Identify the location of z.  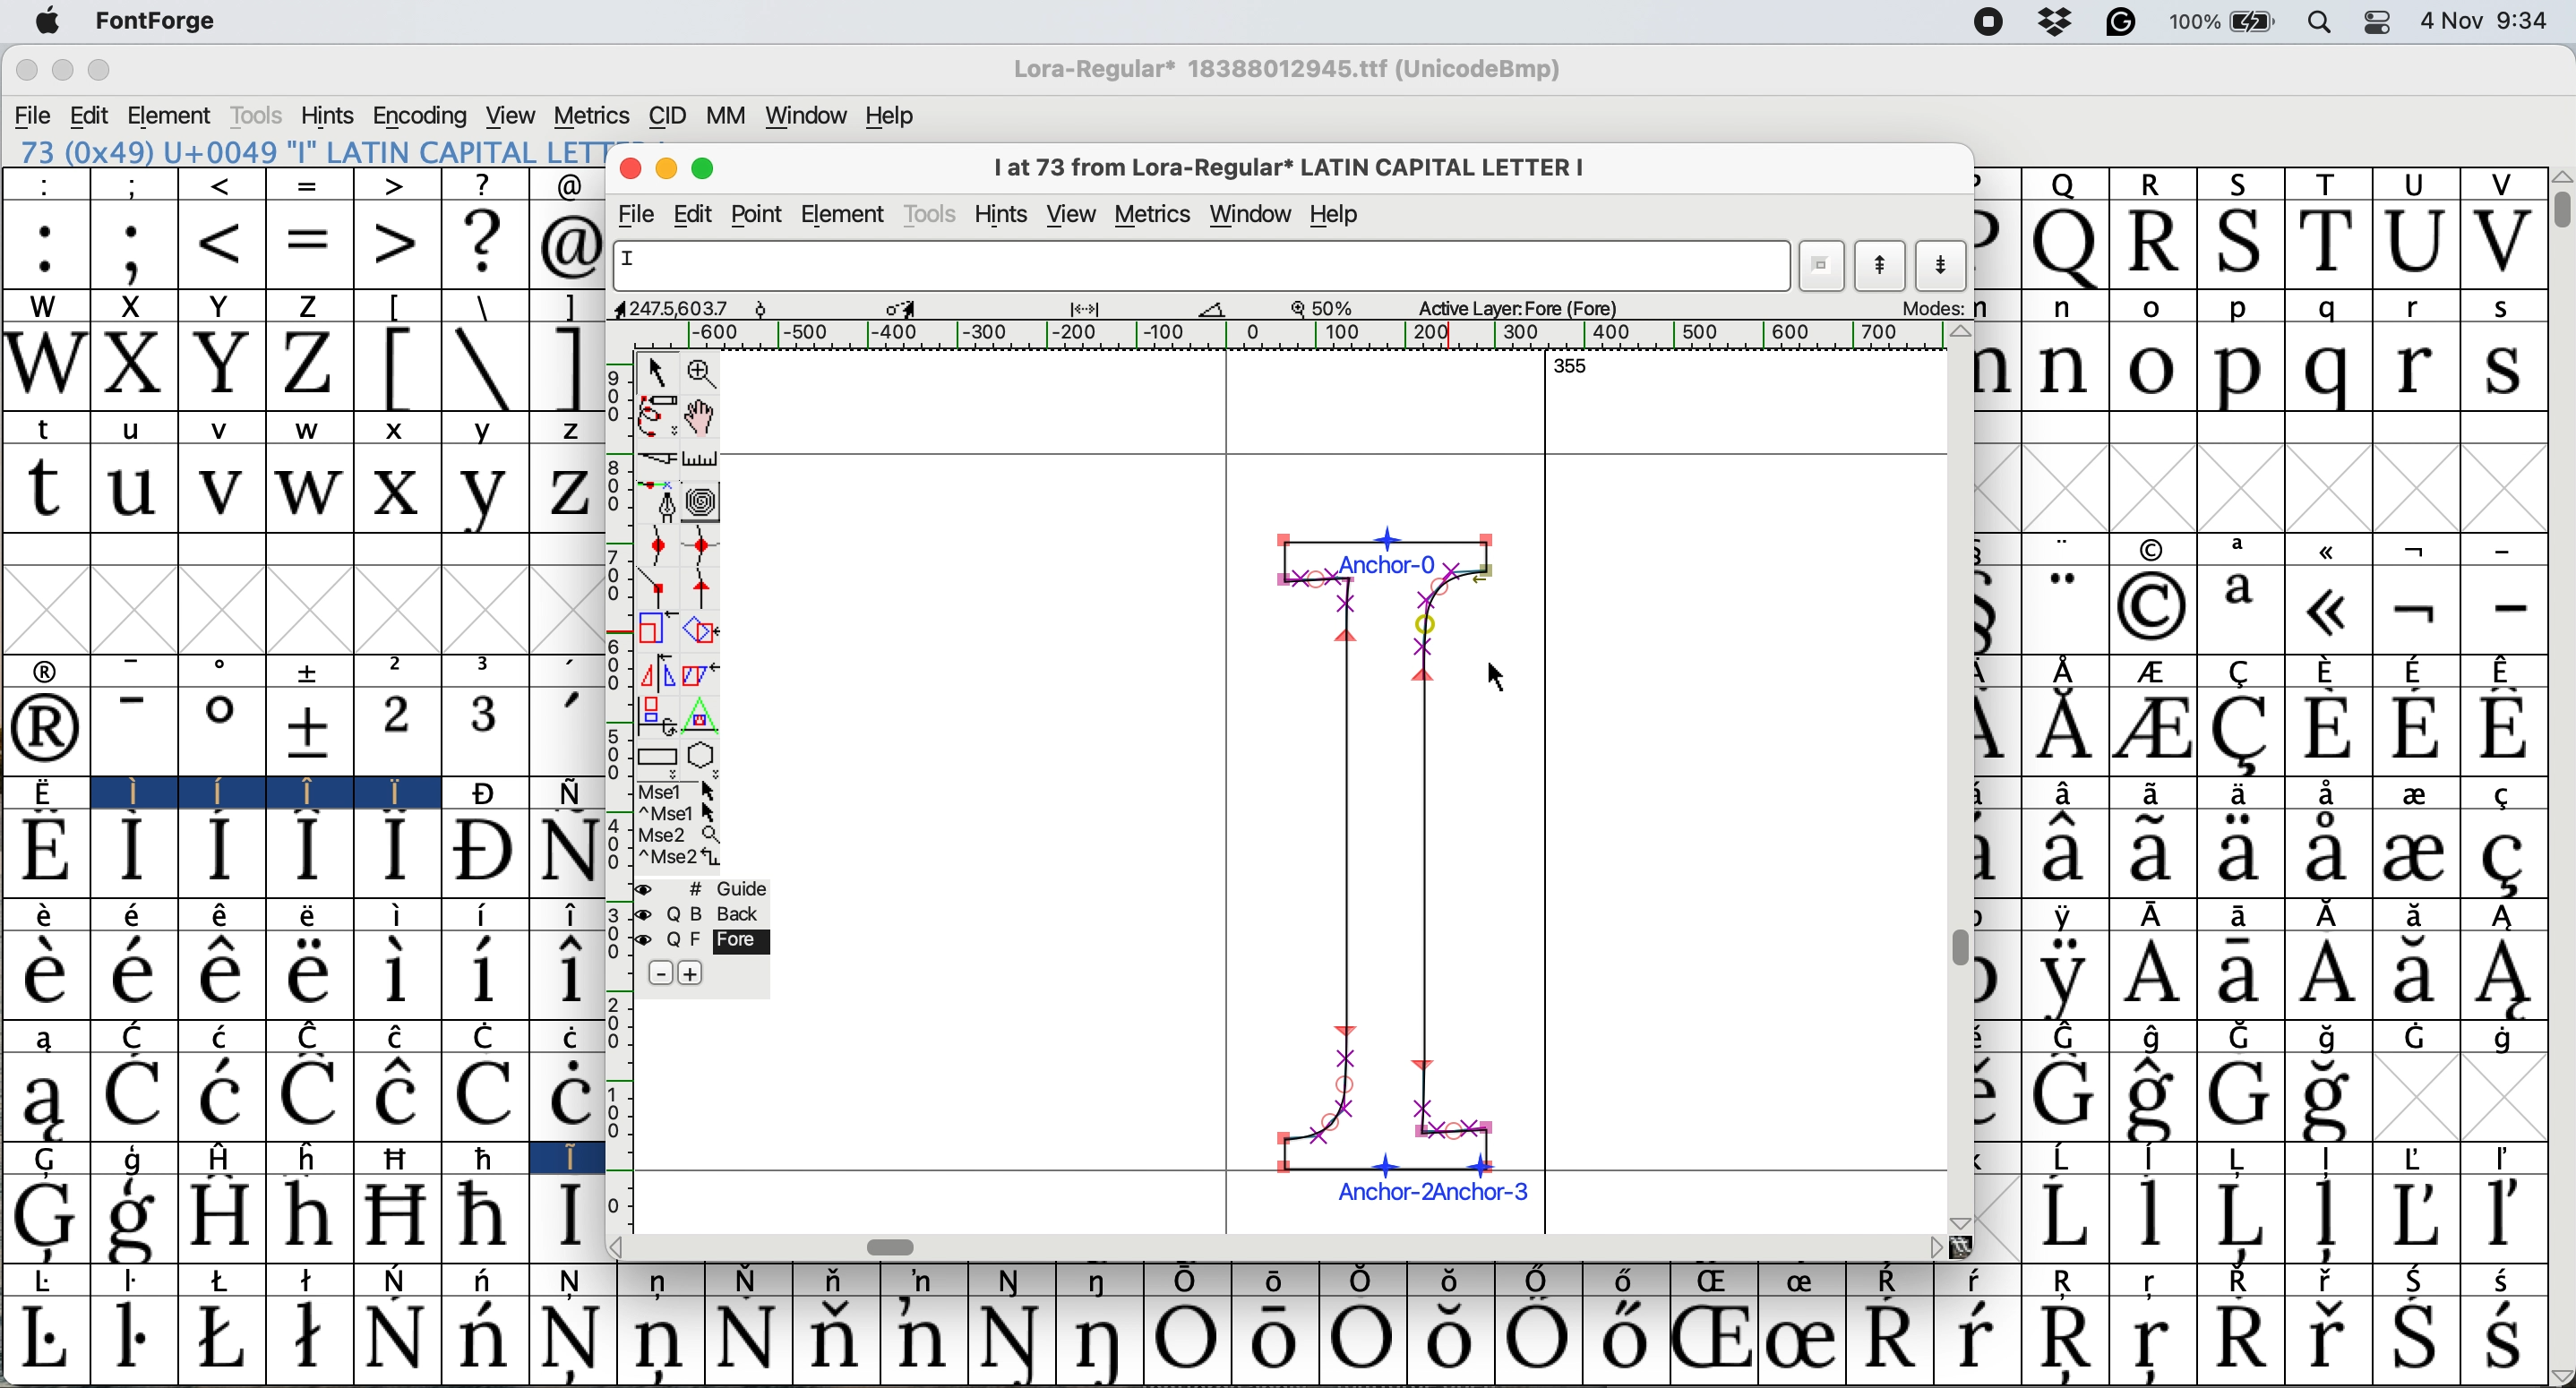
(564, 432).